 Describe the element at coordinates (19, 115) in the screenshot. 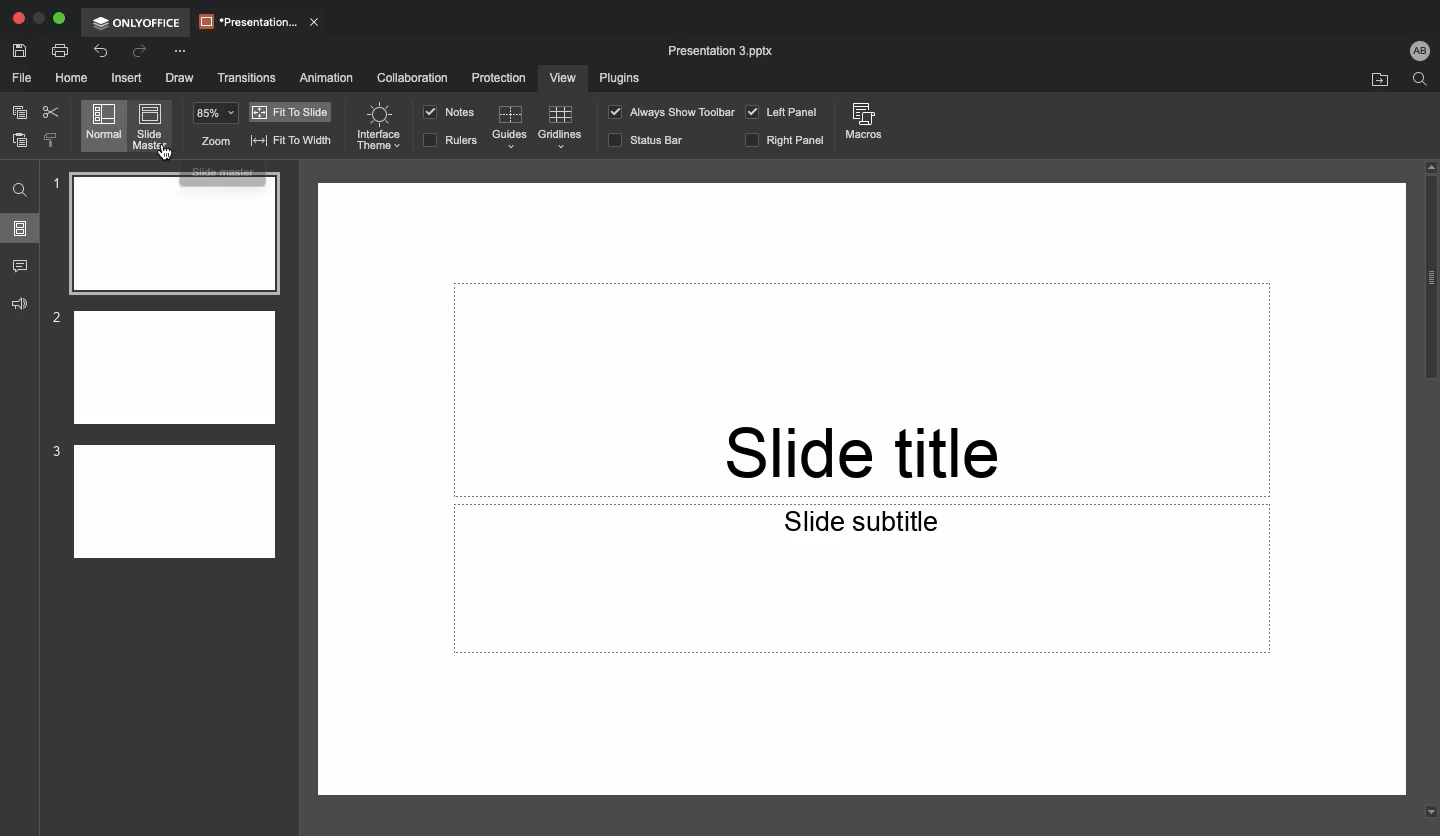

I see `Copy` at that location.